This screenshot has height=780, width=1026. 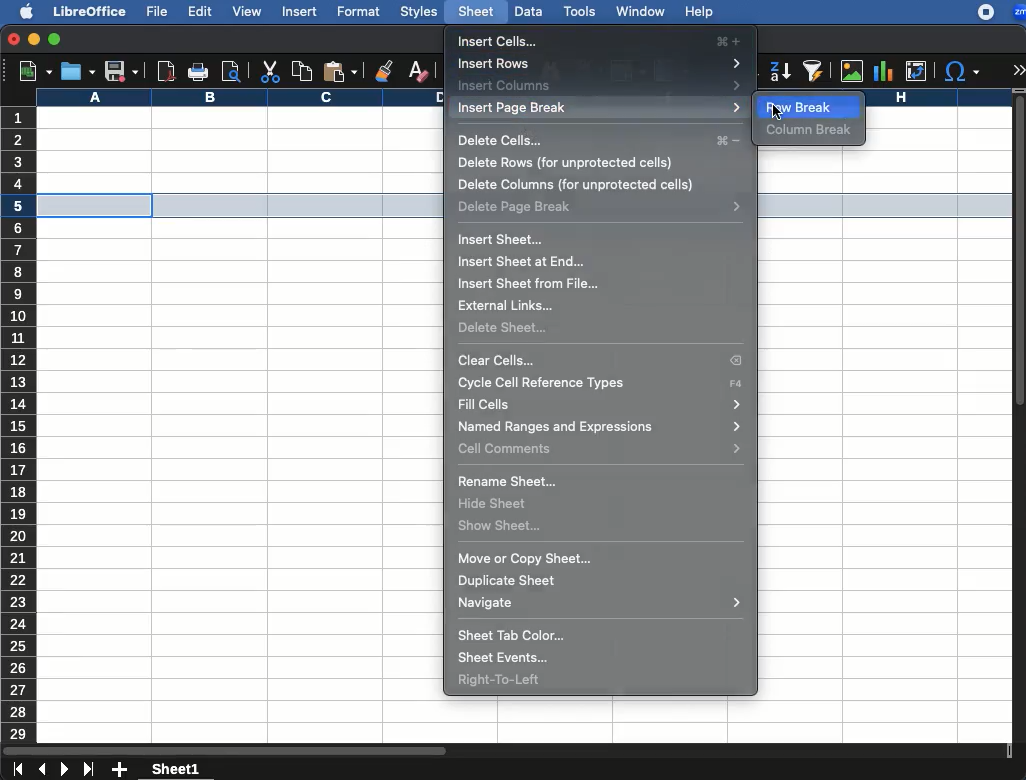 What do you see at coordinates (340, 72) in the screenshot?
I see `paste` at bounding box center [340, 72].